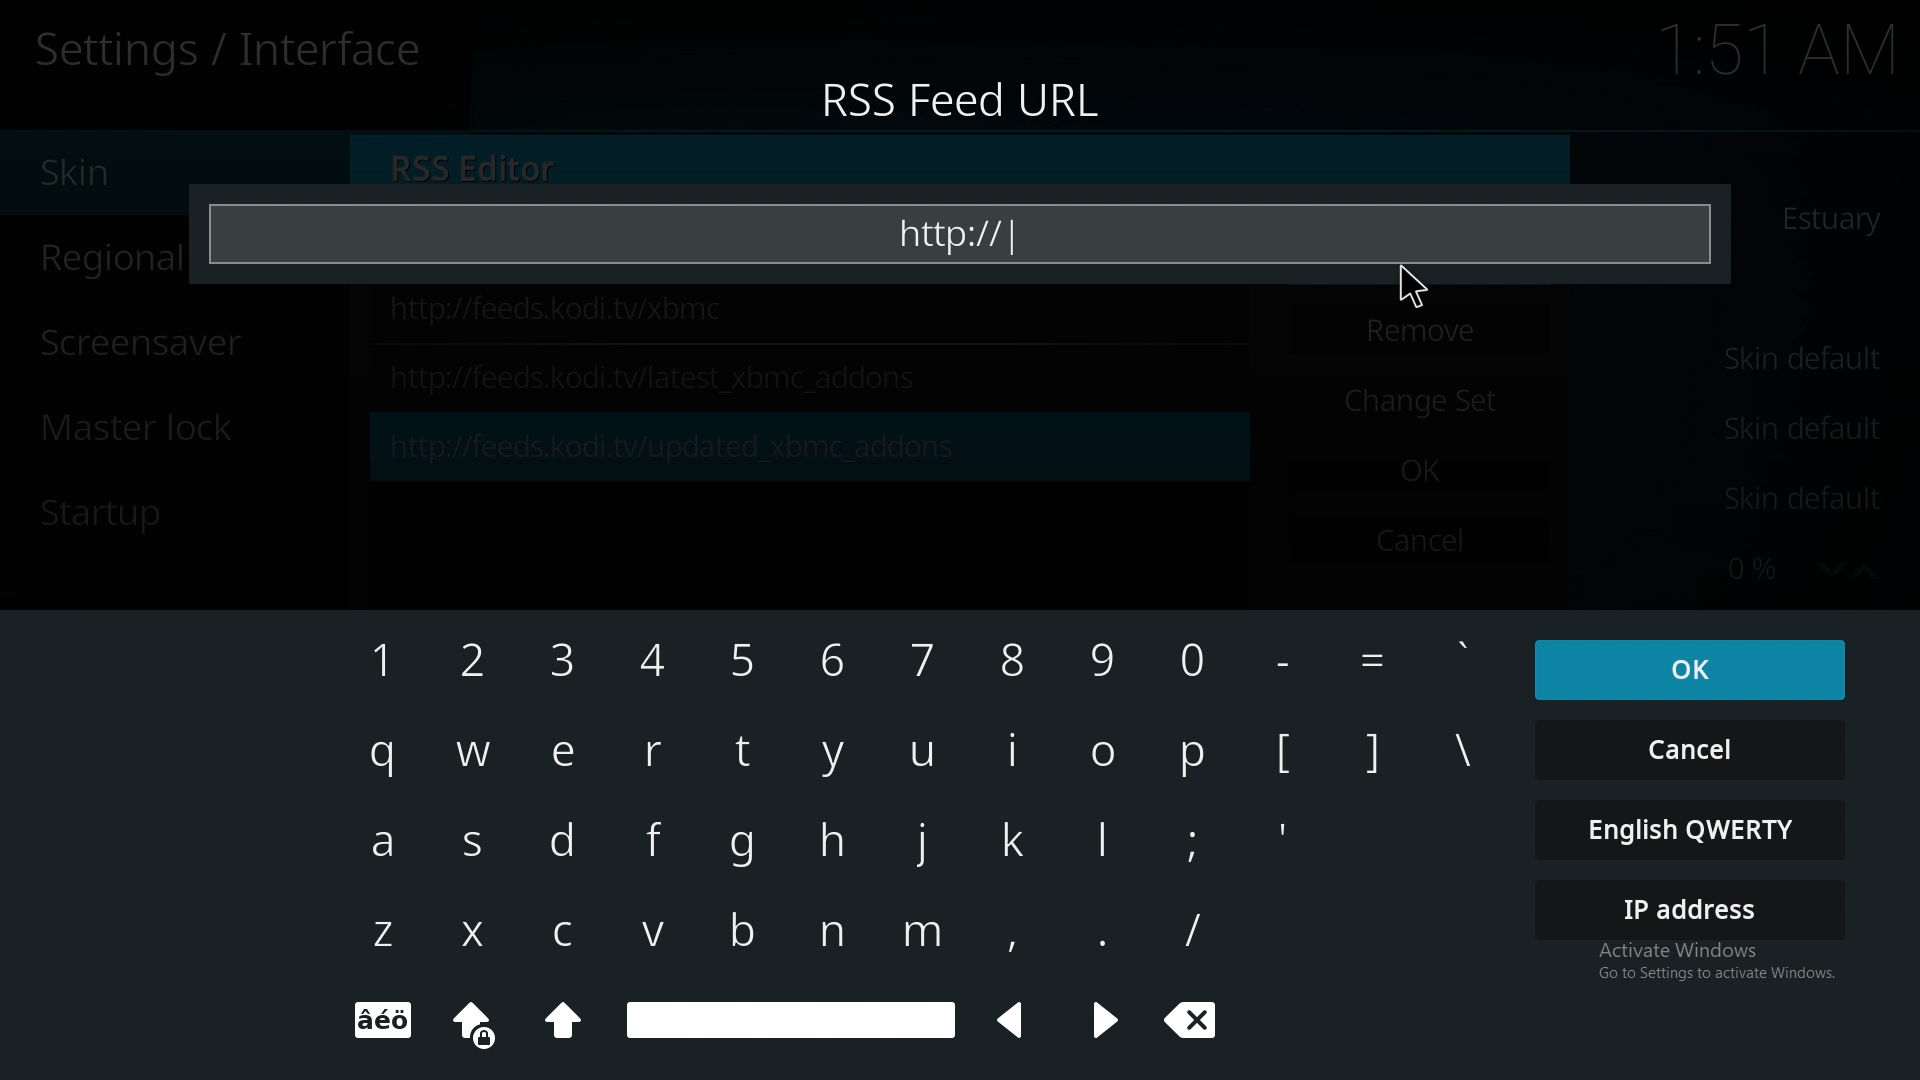 The height and width of the screenshot is (1080, 1920). Describe the element at coordinates (1098, 937) in the screenshot. I see `keyboard Input` at that location.